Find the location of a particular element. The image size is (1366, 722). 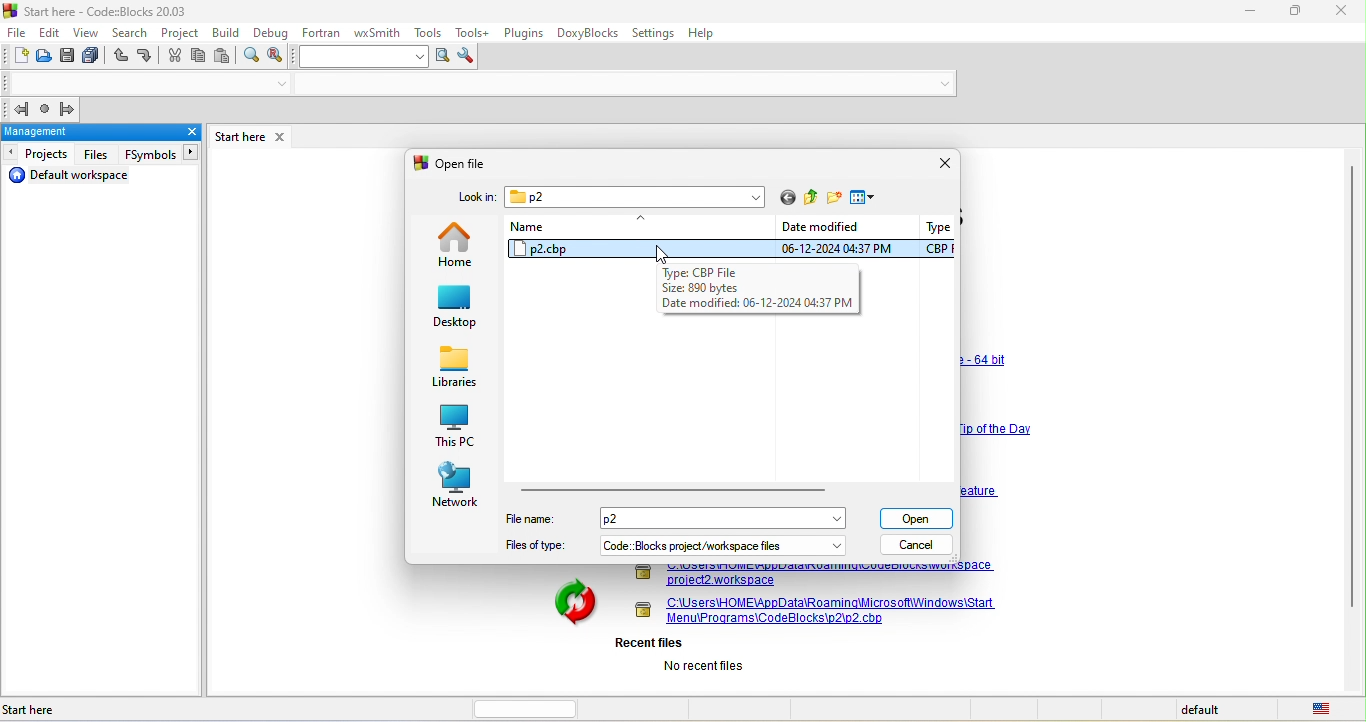

network is located at coordinates (456, 485).